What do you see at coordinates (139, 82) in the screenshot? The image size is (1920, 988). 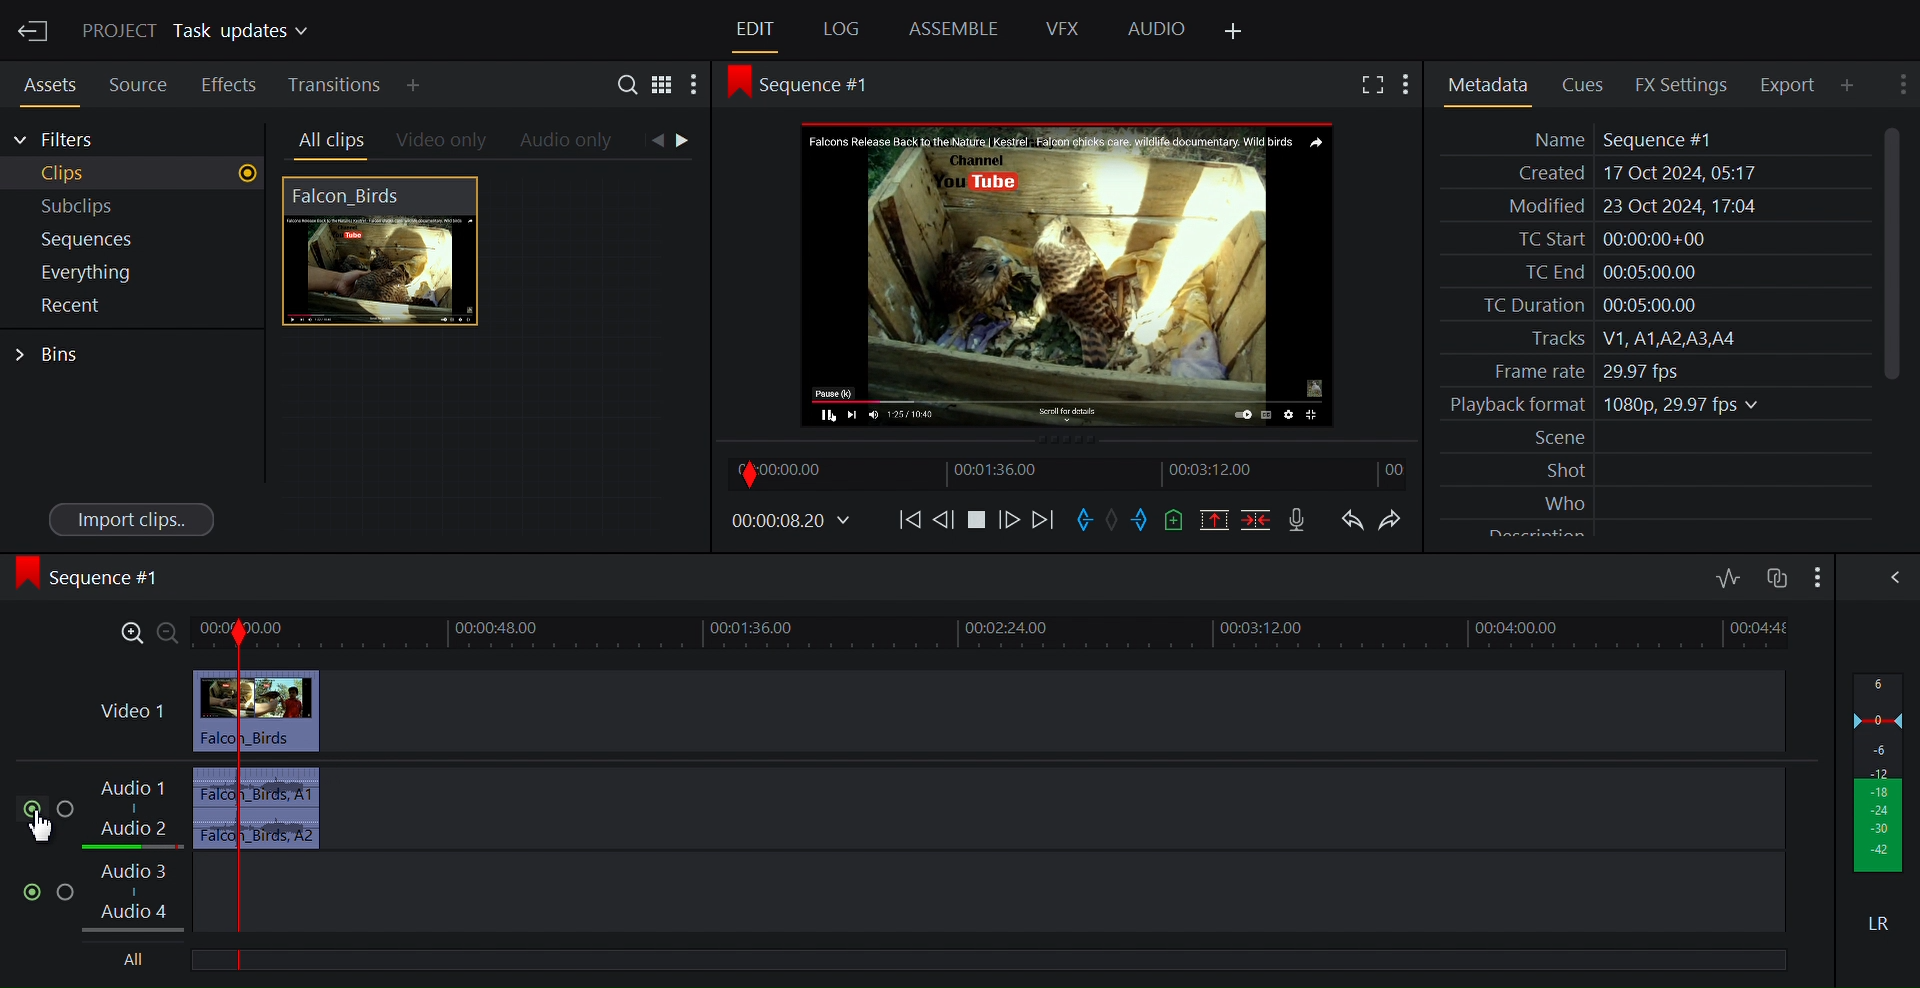 I see `Source` at bounding box center [139, 82].